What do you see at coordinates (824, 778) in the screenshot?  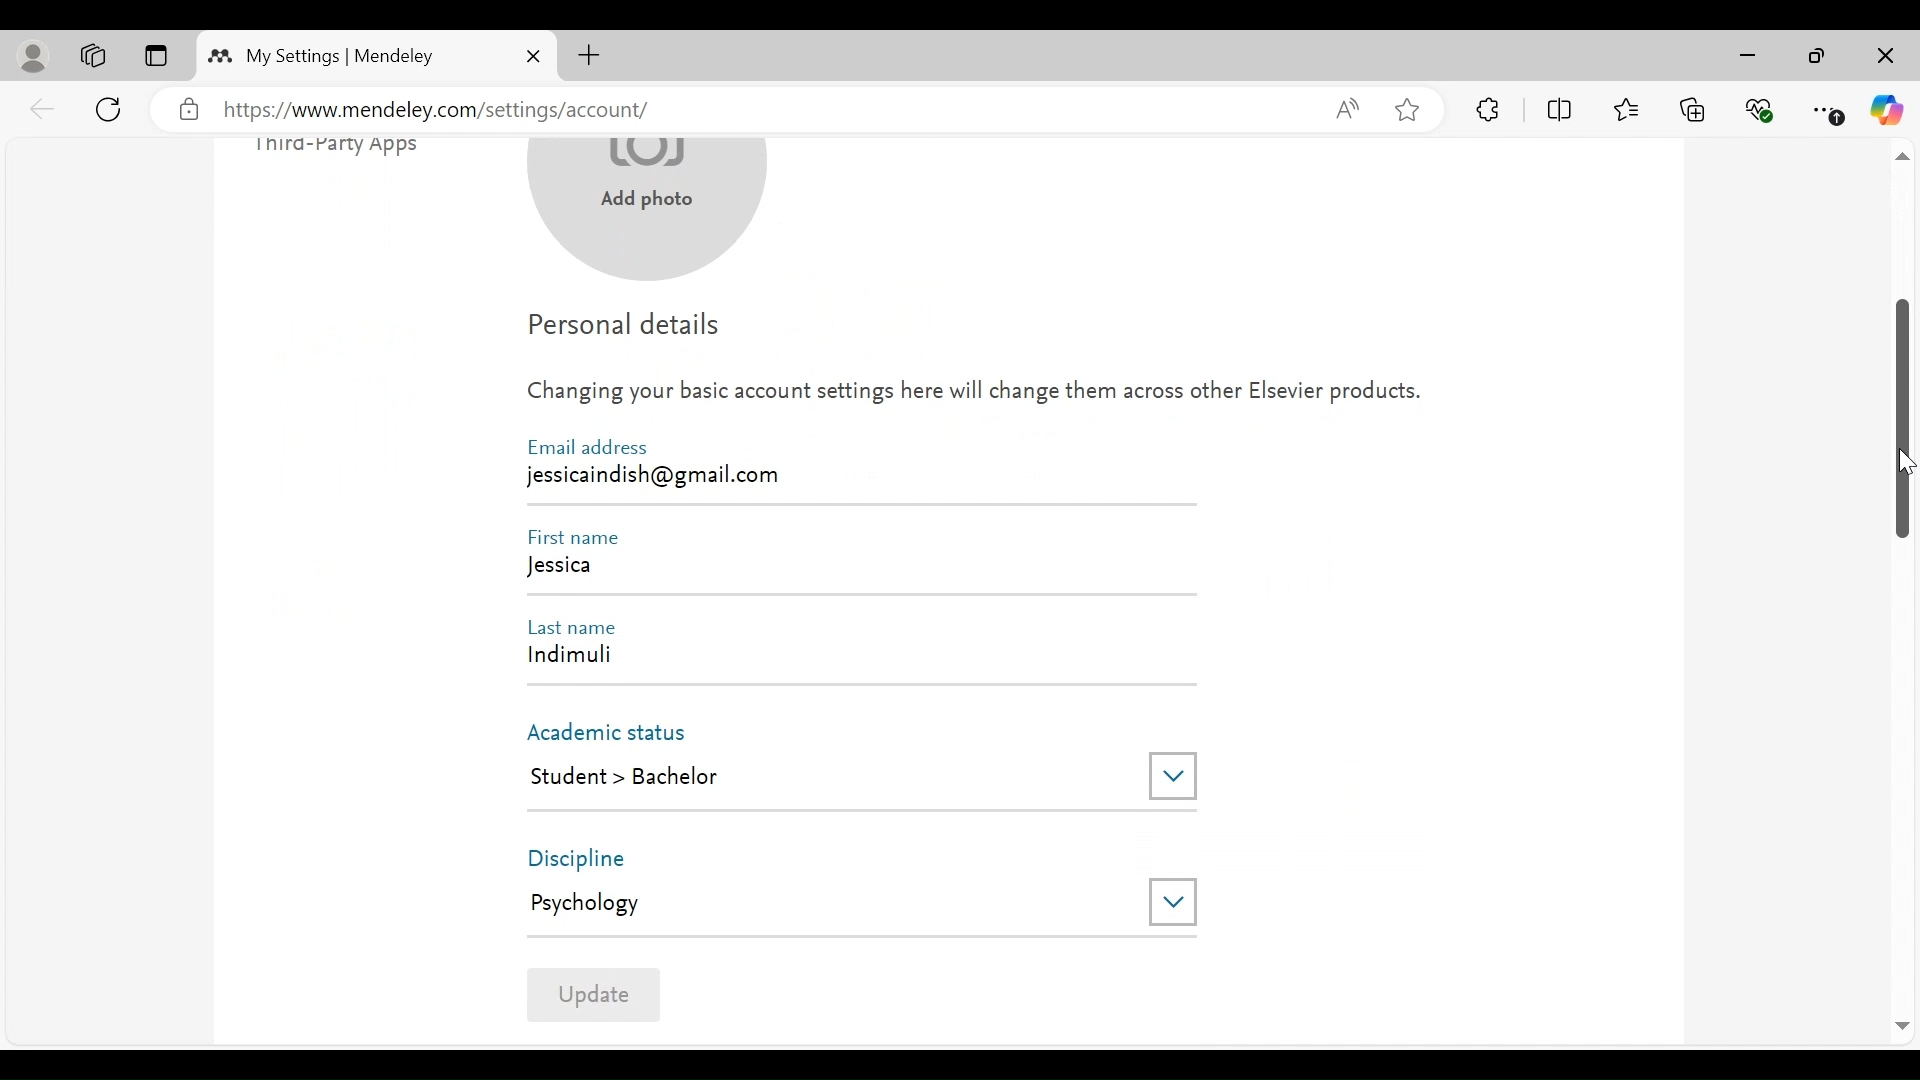 I see `Student > Bachelor` at bounding box center [824, 778].